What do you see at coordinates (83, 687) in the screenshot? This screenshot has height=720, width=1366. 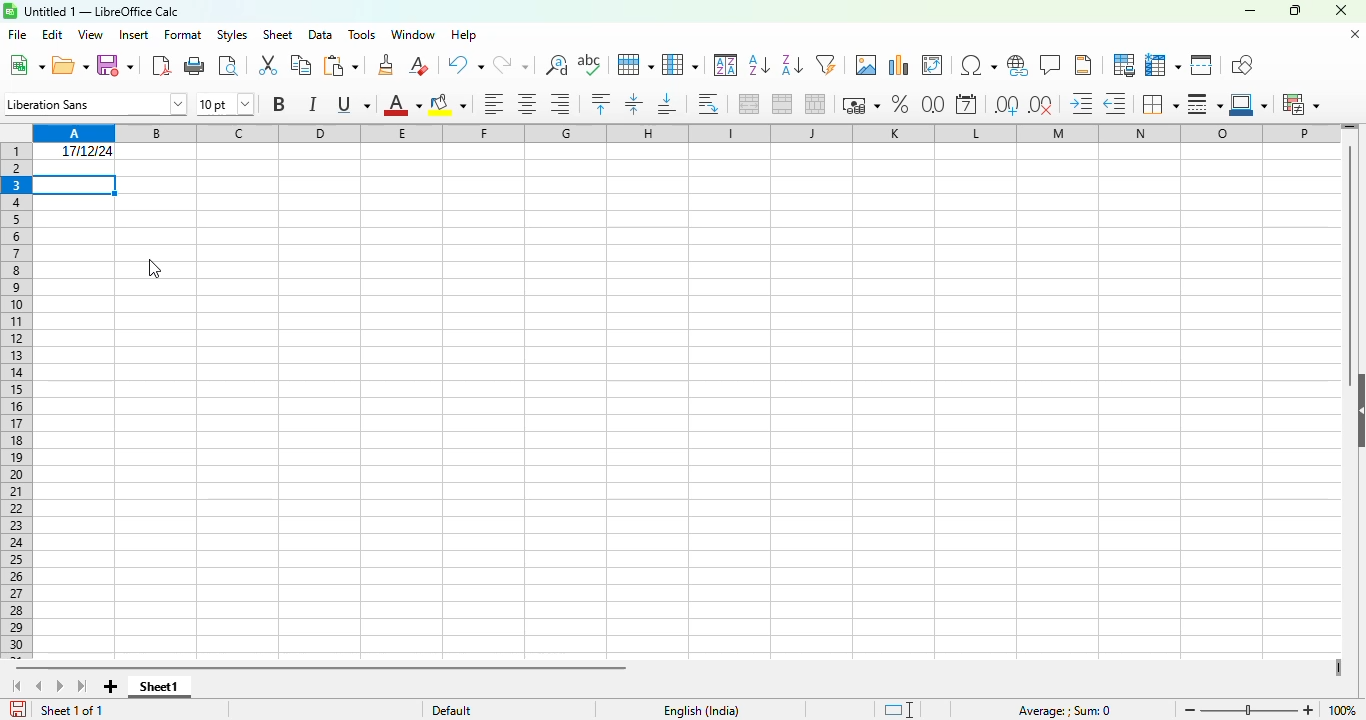 I see `scroll to last page` at bounding box center [83, 687].